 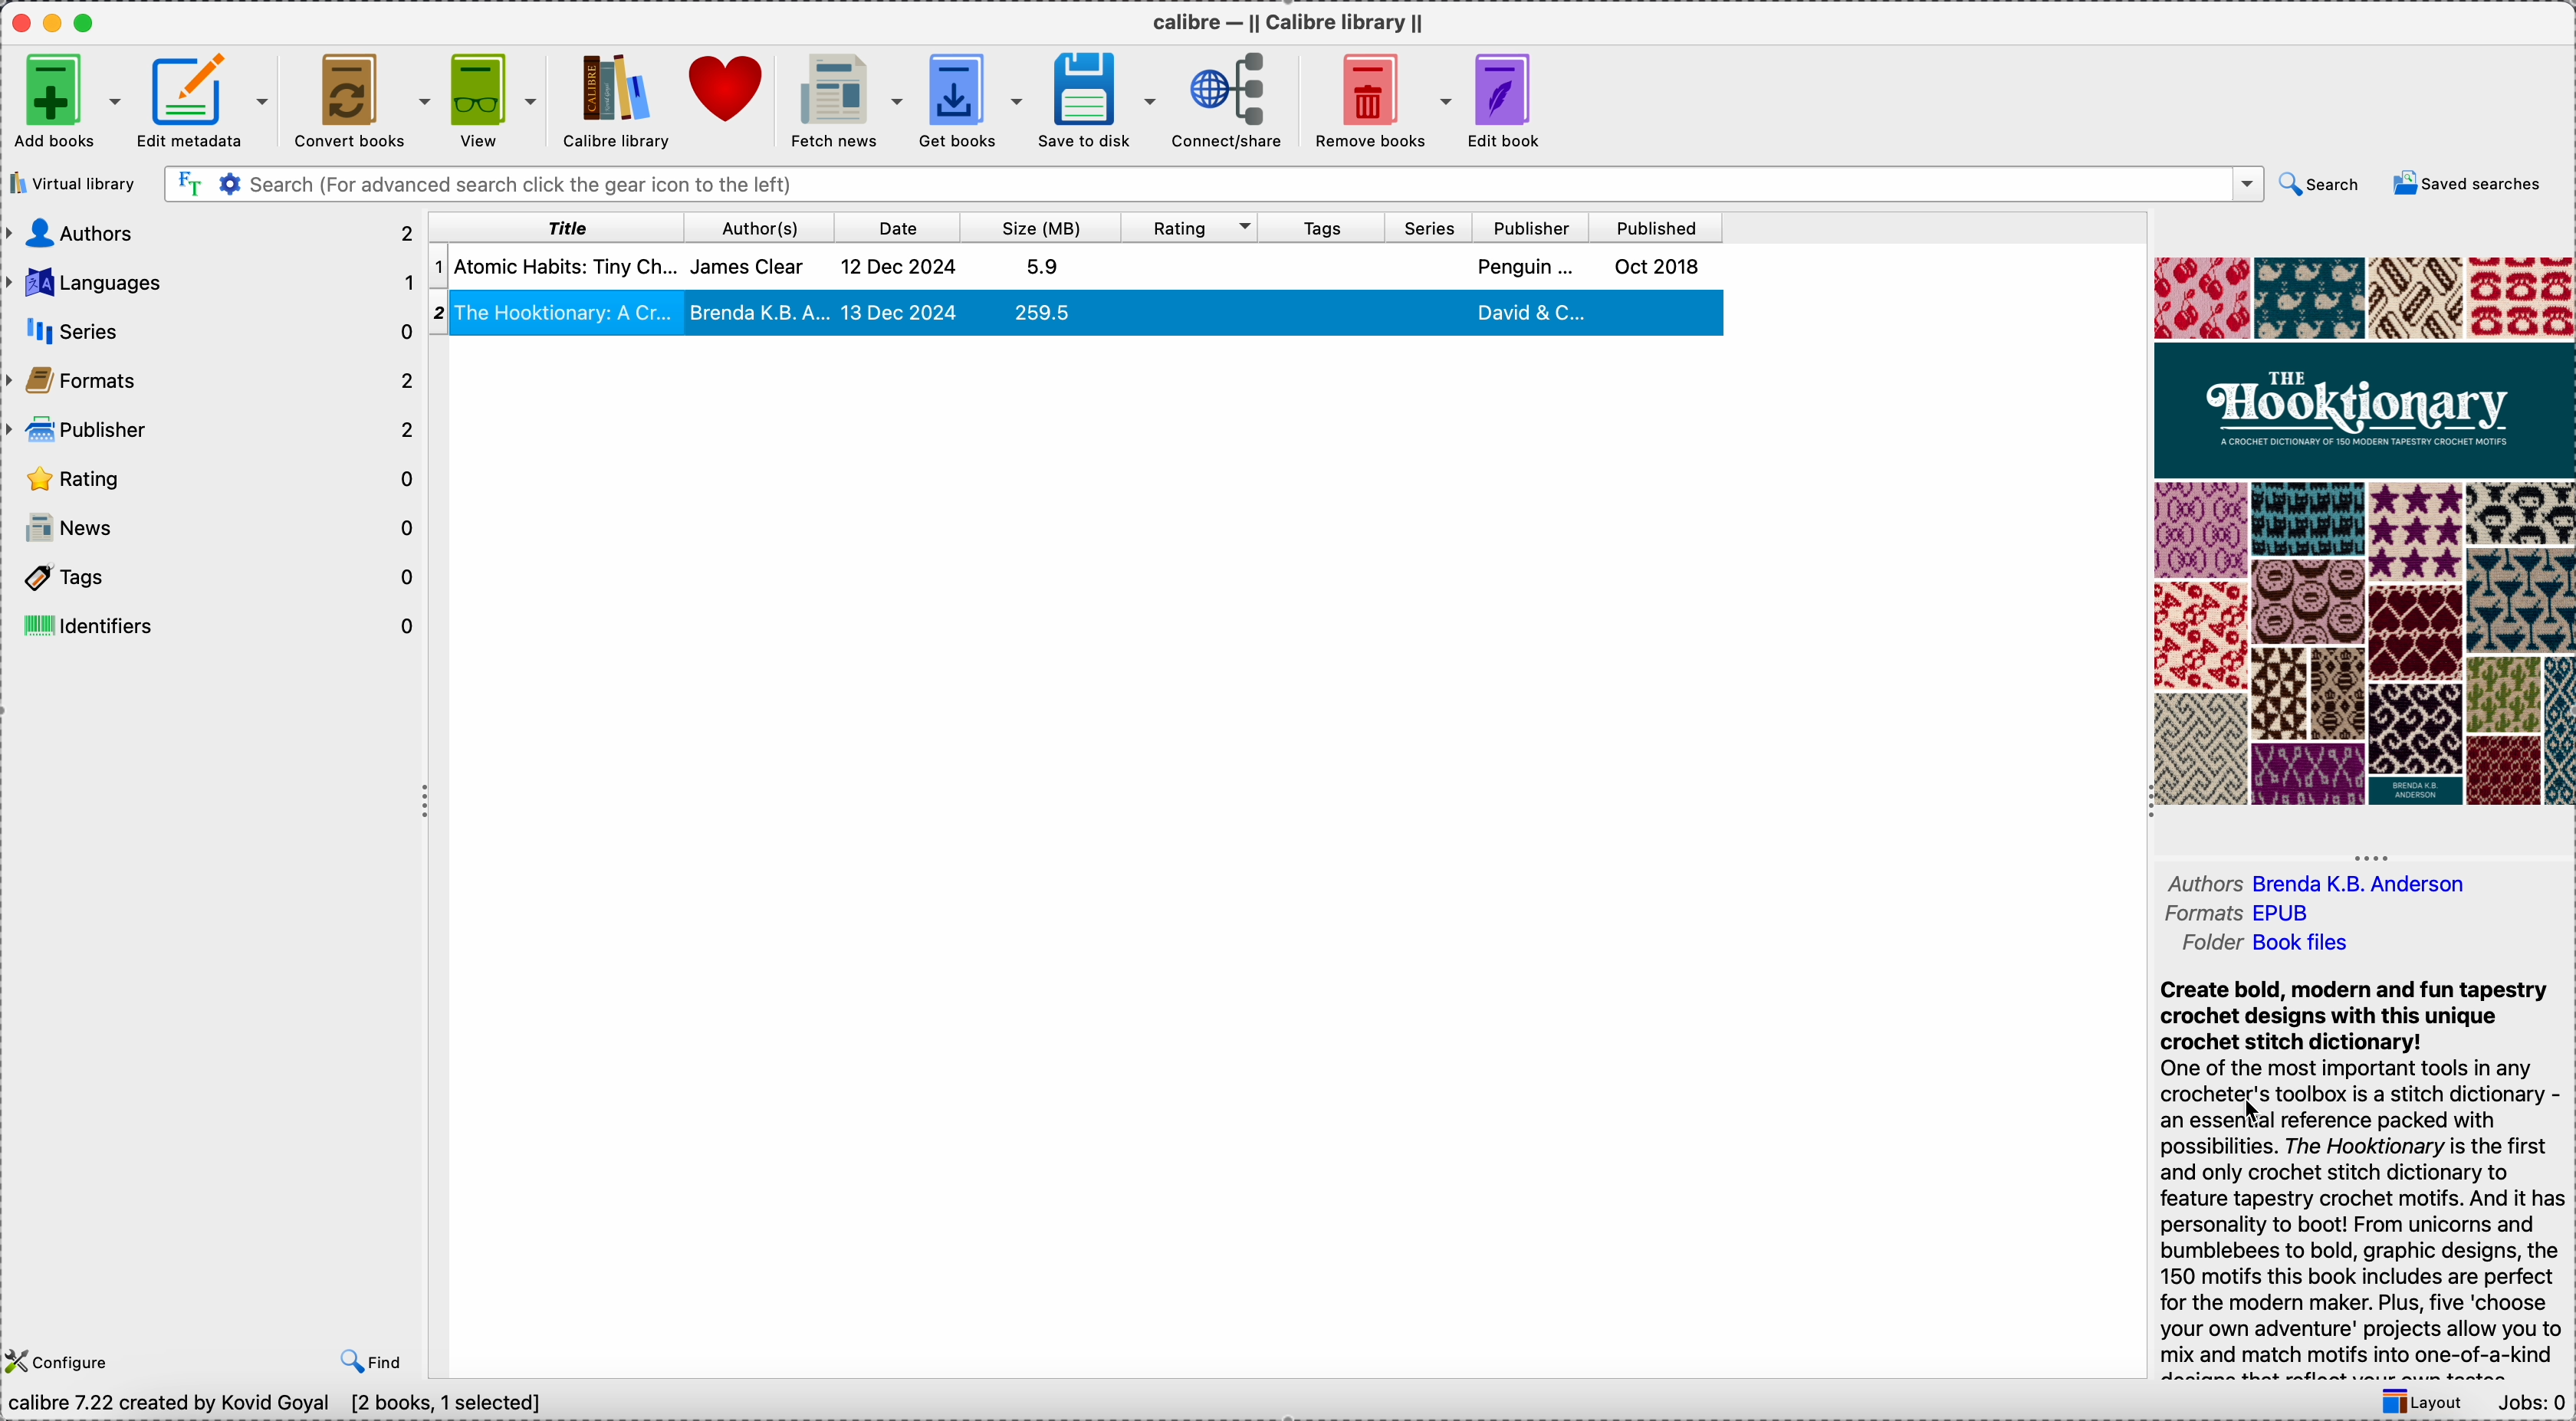 I want to click on Calibre 7.22 created by Kovid Goyal [2 books, 1 selected], so click(x=277, y=1403).